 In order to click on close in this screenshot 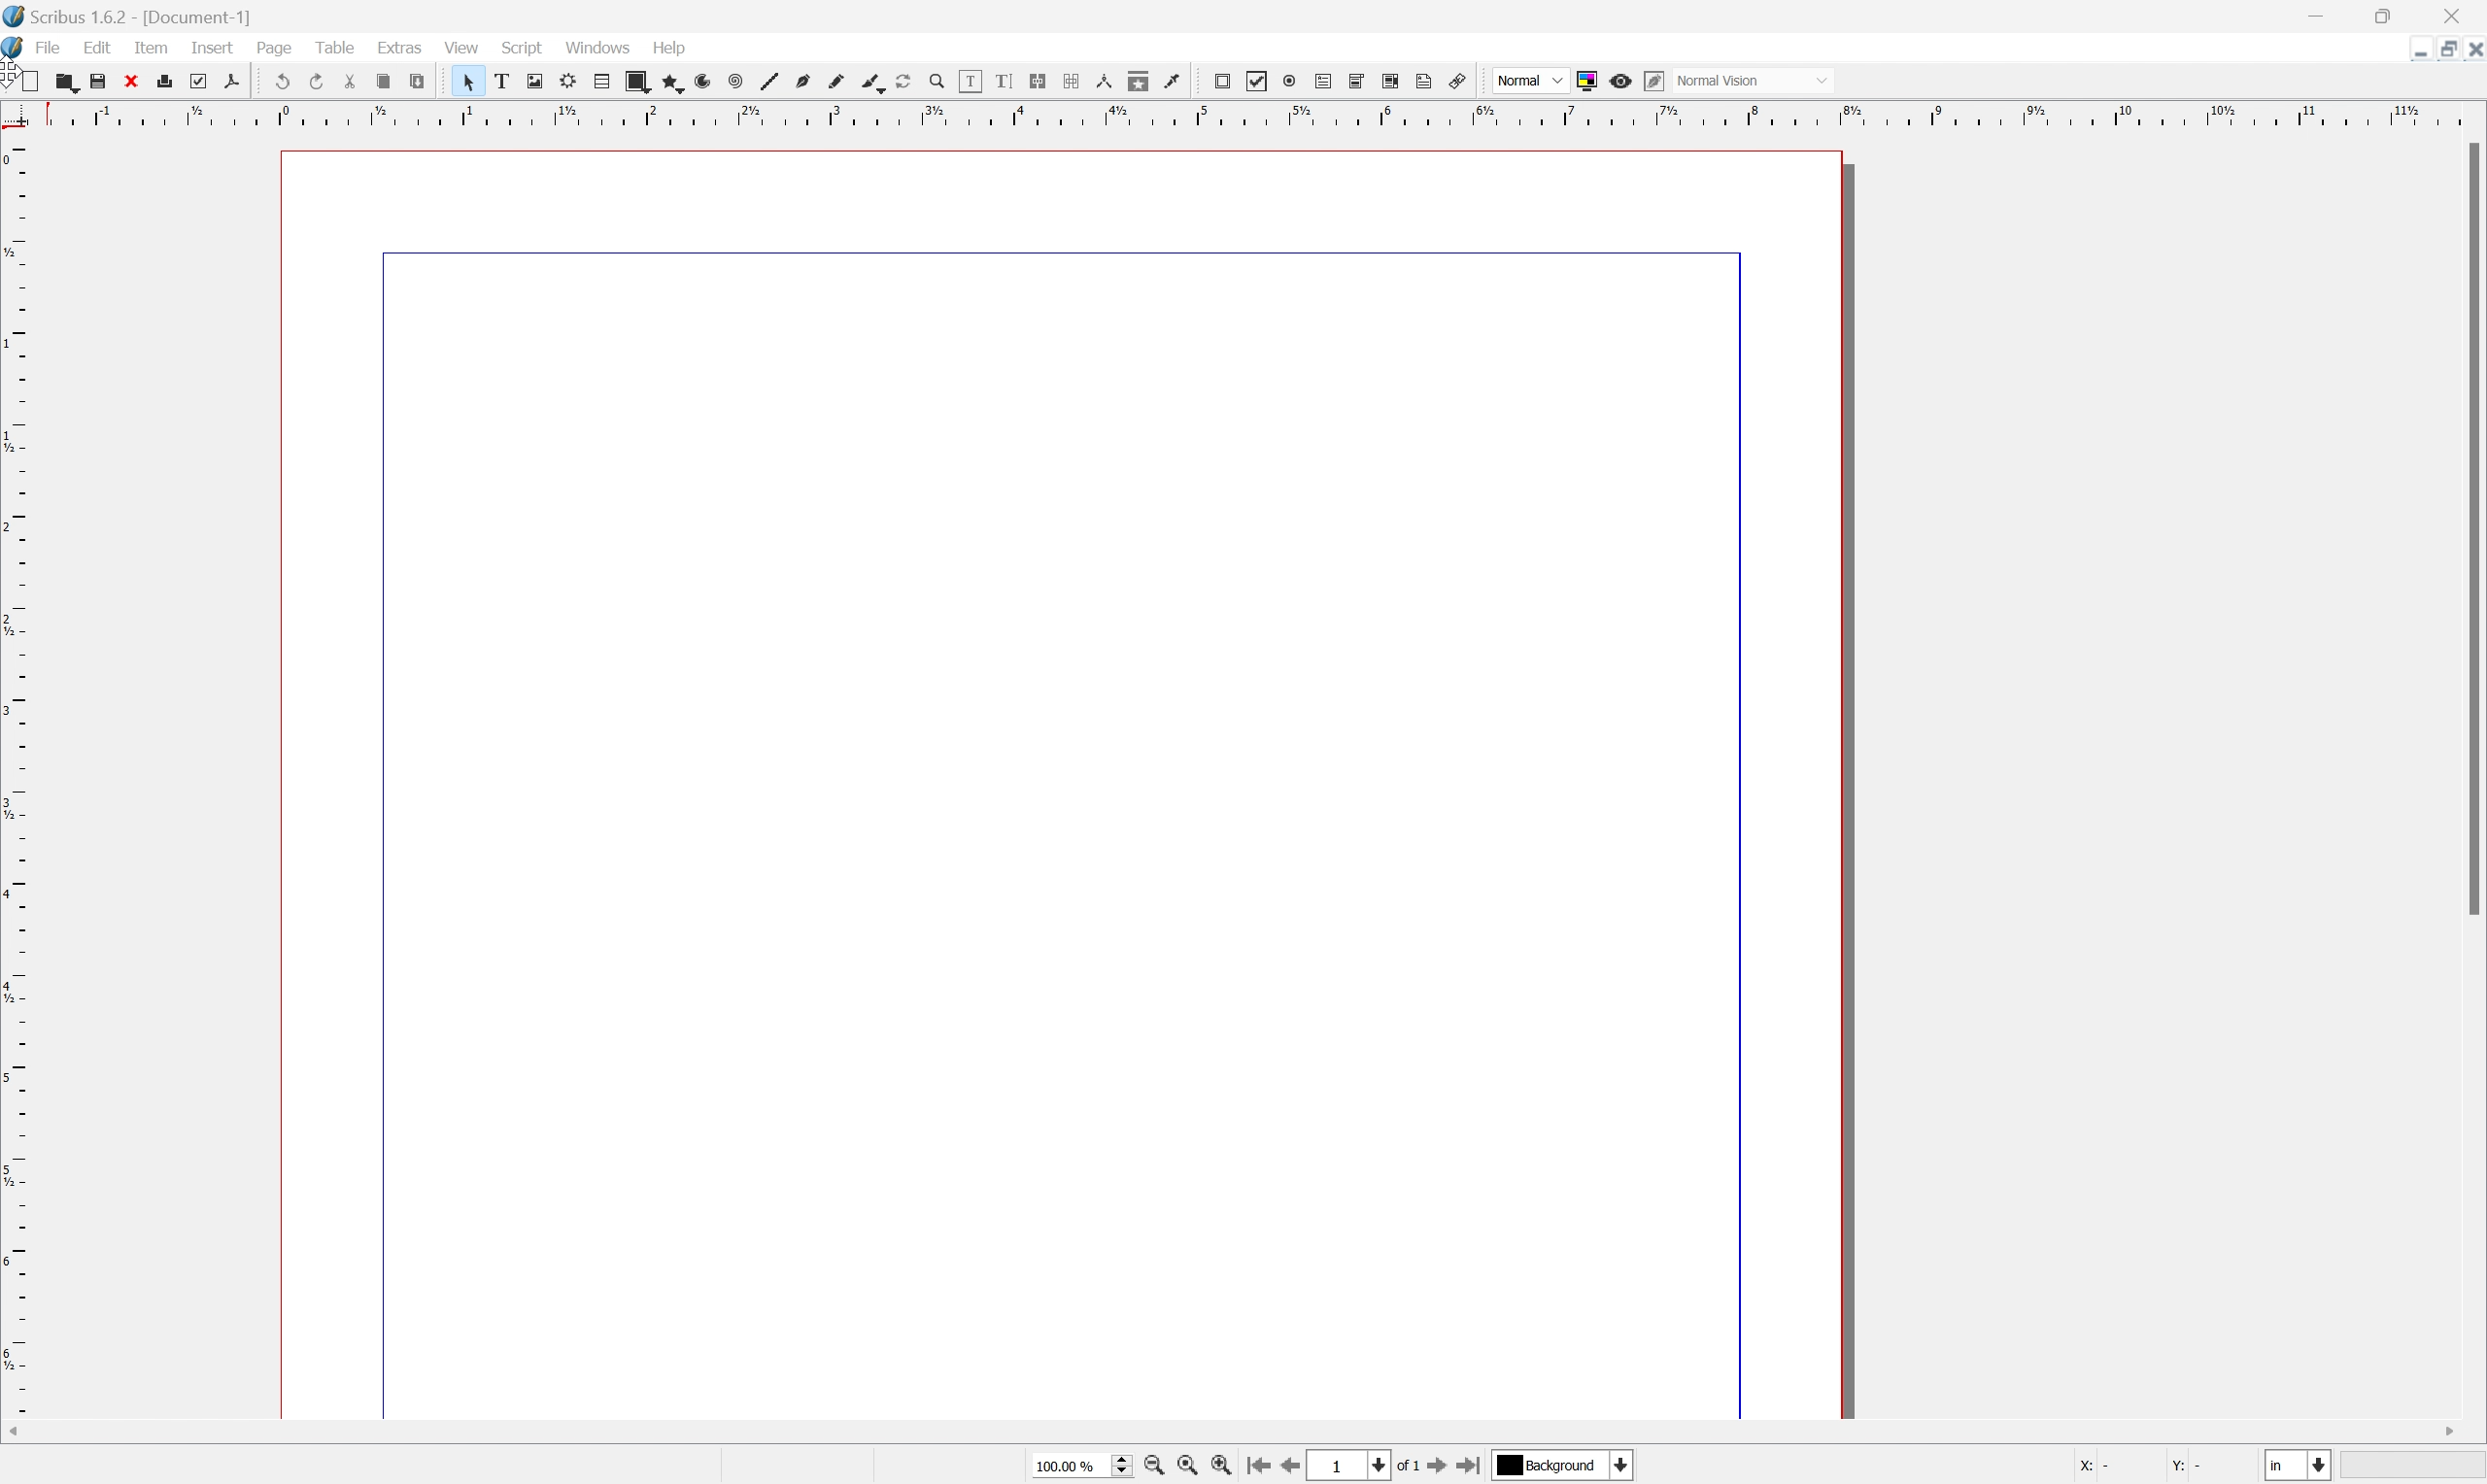, I will do `click(2458, 15)`.